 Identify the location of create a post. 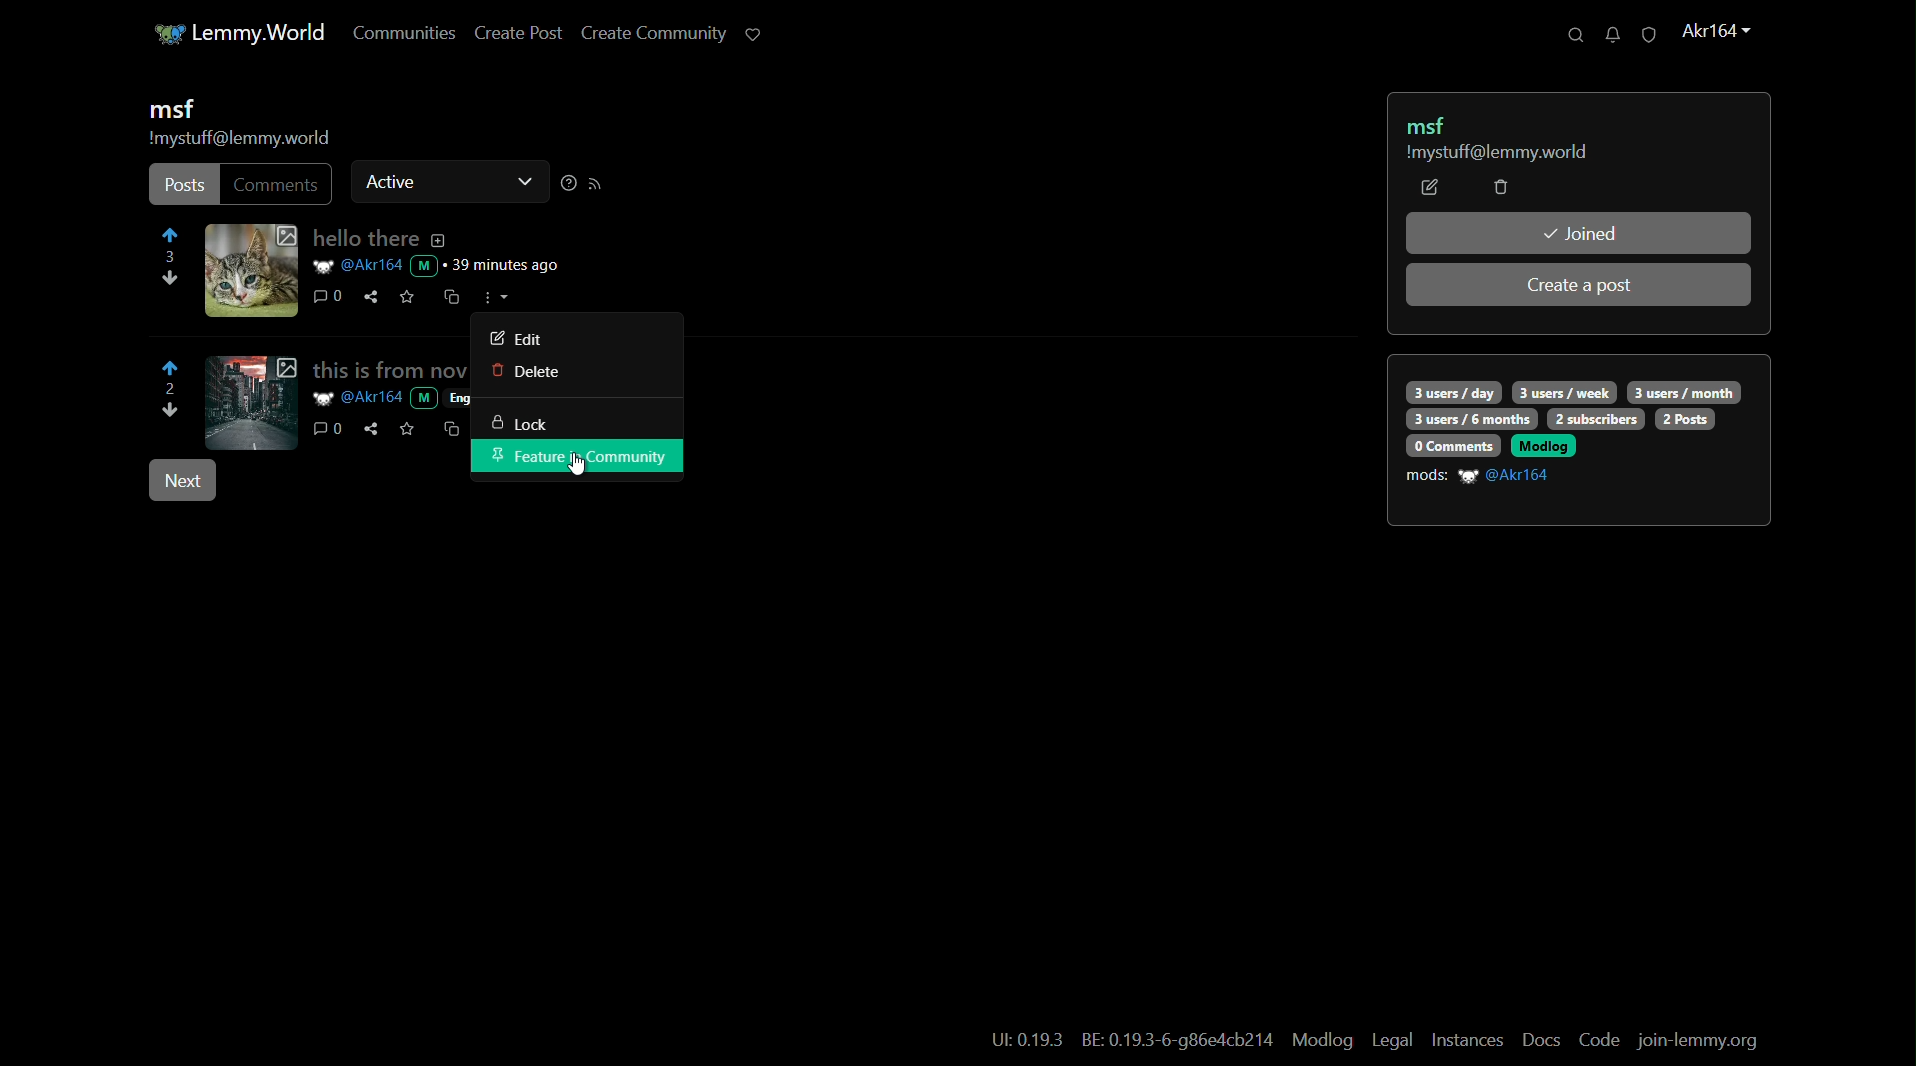
(1581, 286).